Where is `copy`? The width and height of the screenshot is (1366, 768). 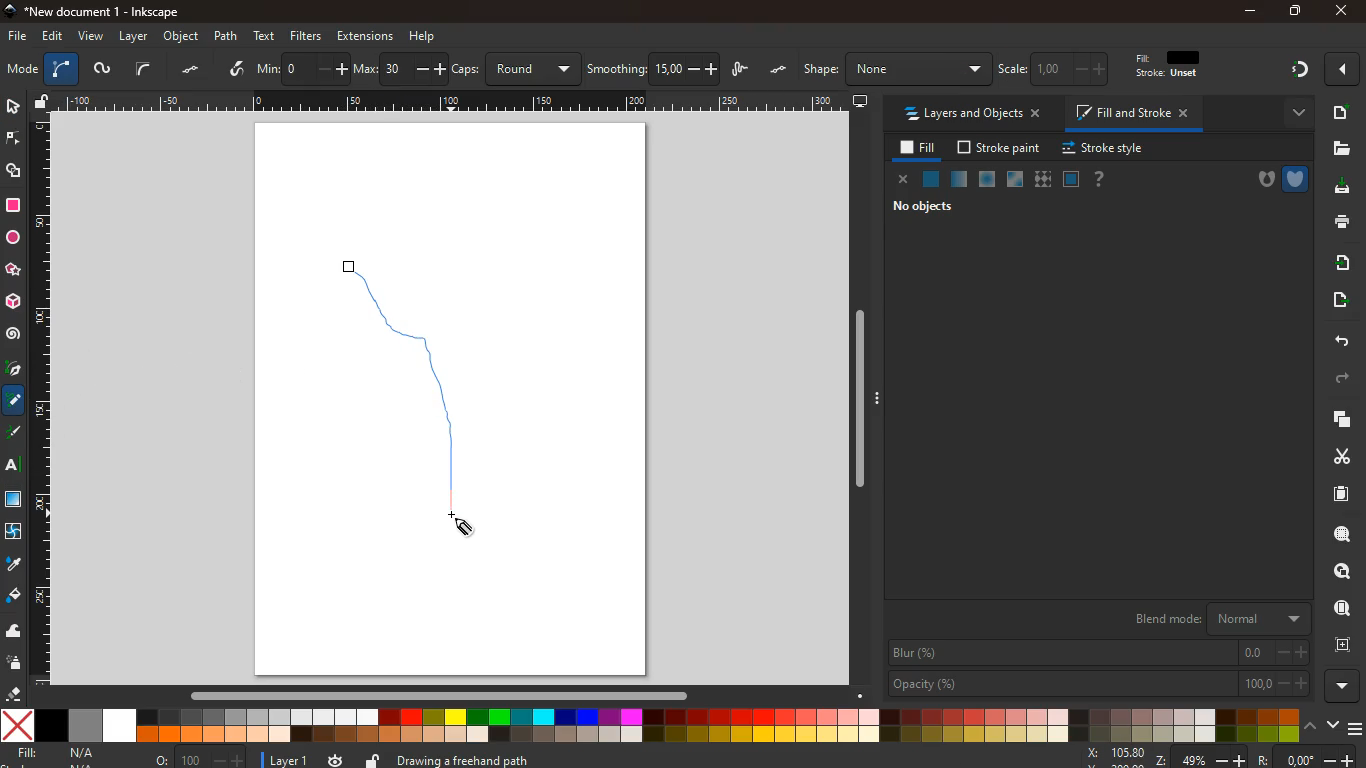 copy is located at coordinates (1338, 420).